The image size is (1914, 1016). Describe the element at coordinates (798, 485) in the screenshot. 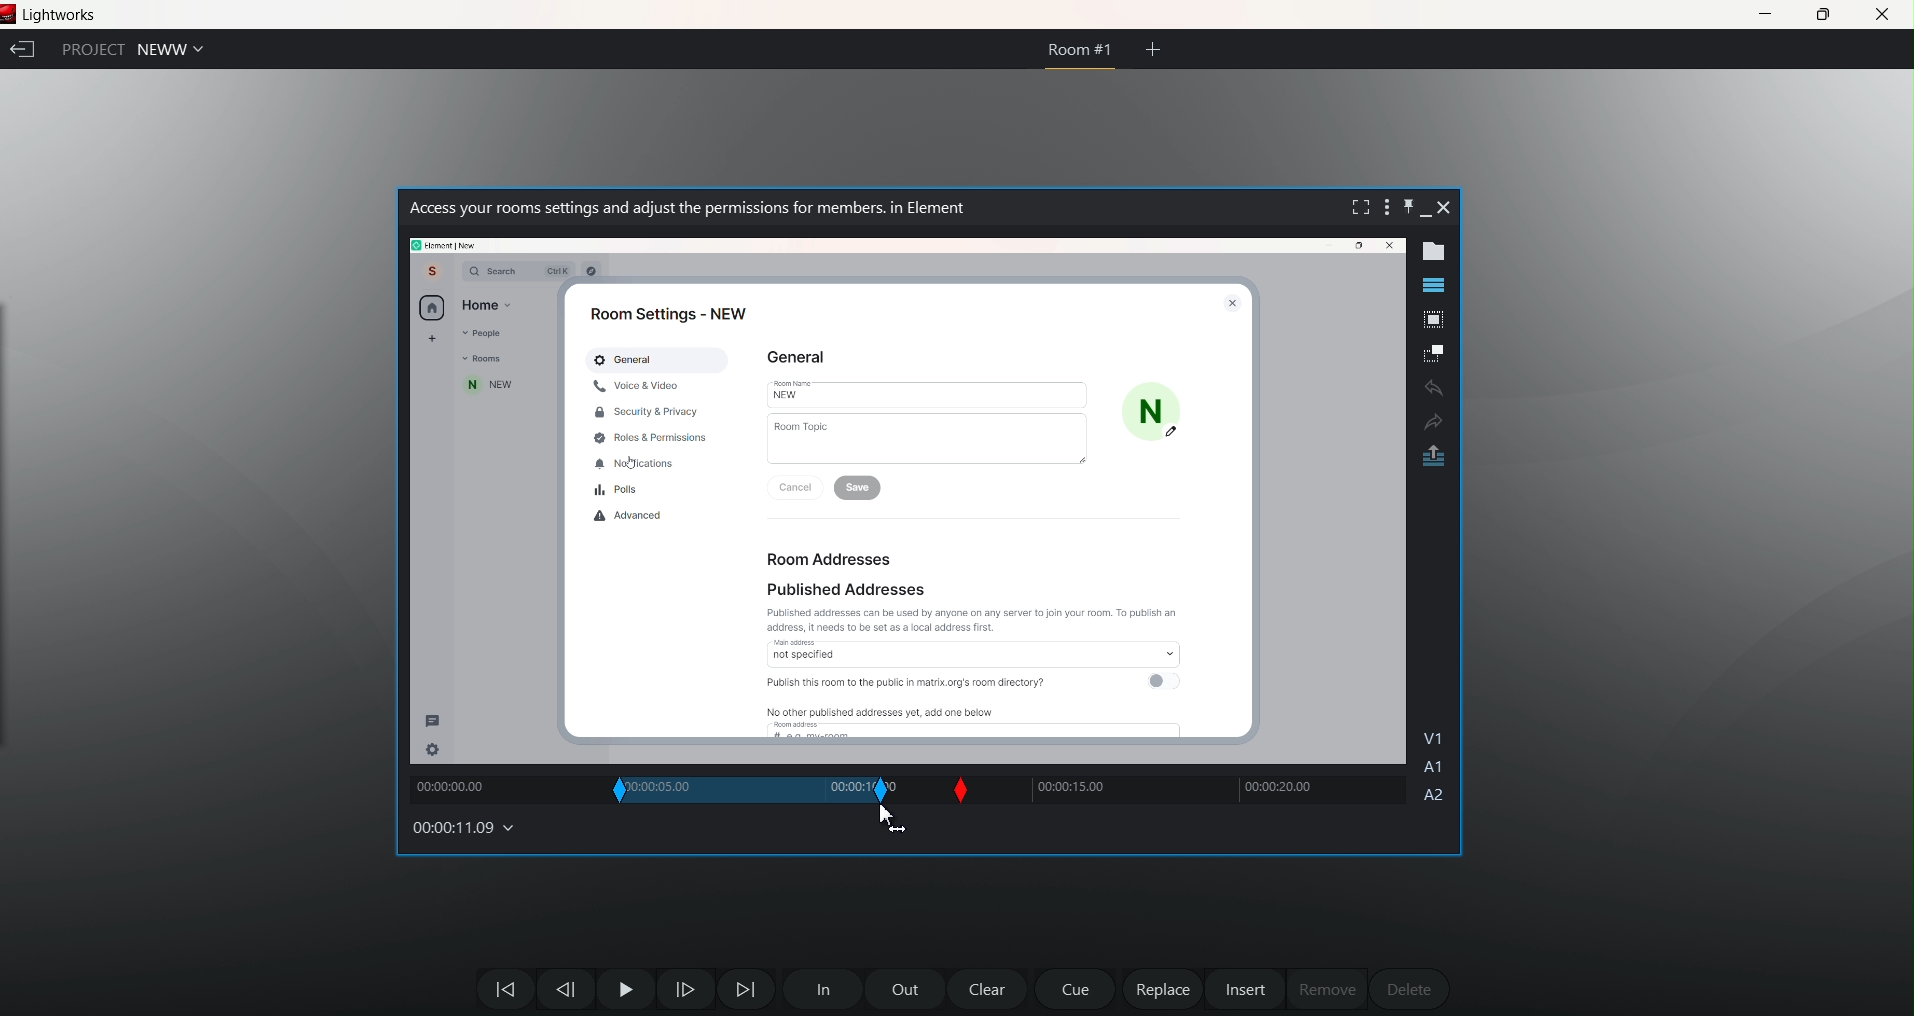

I see `Cancel` at that location.